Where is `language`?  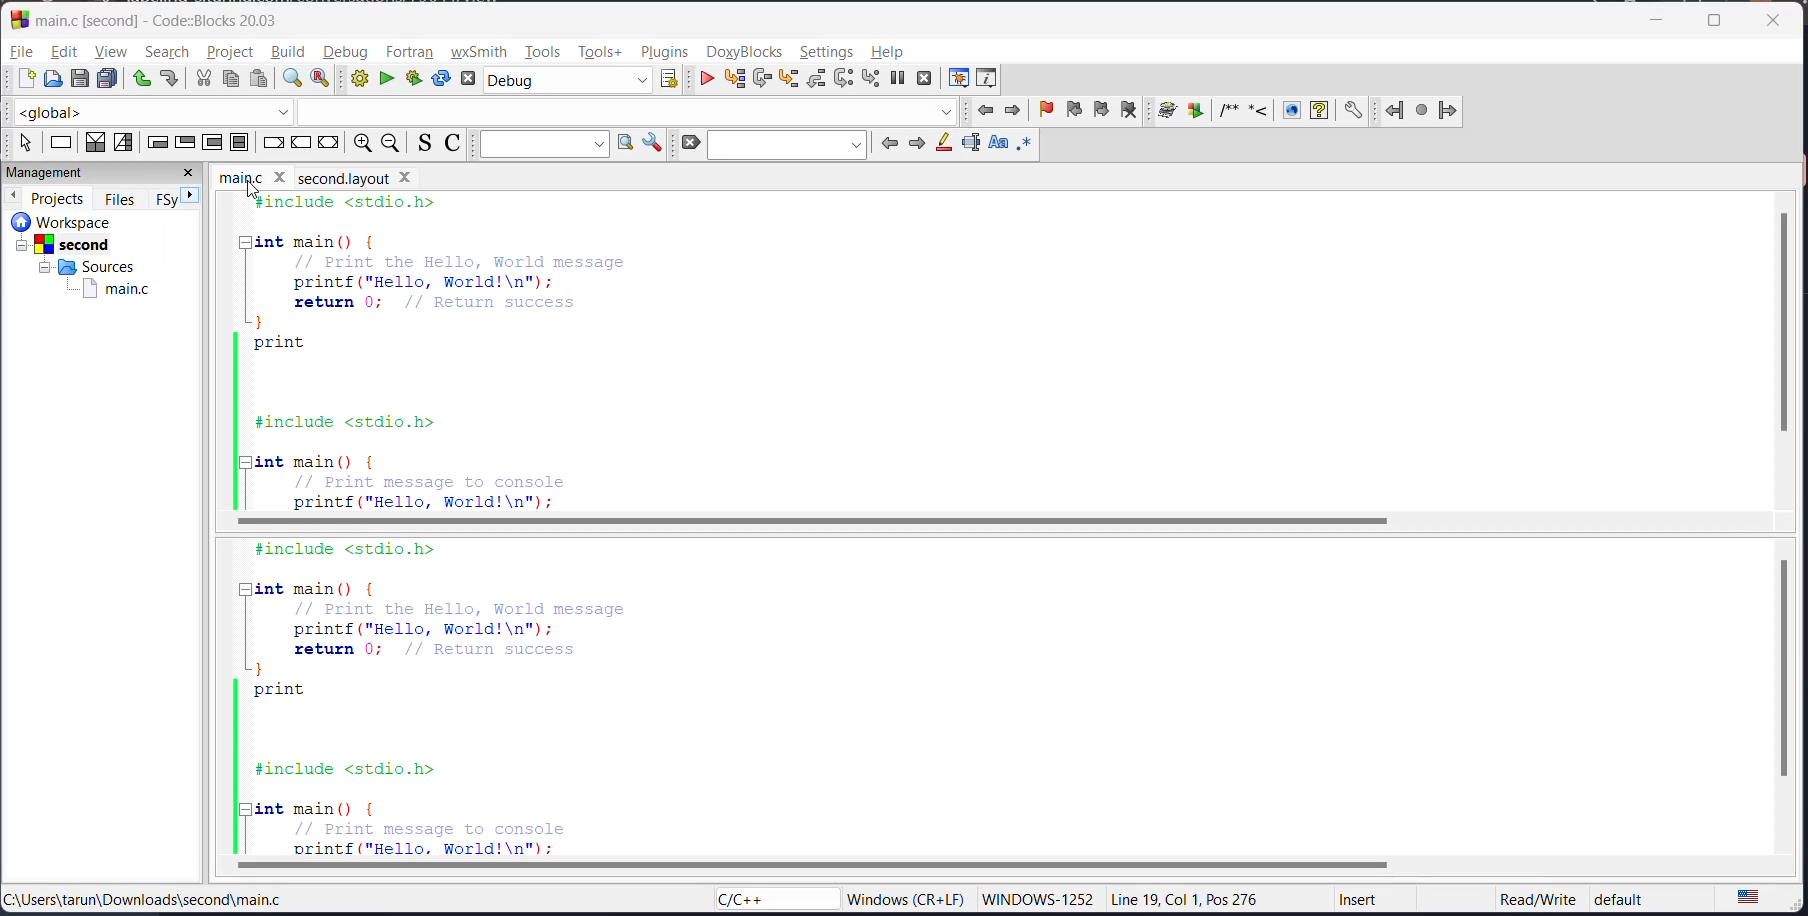 language is located at coordinates (771, 898).